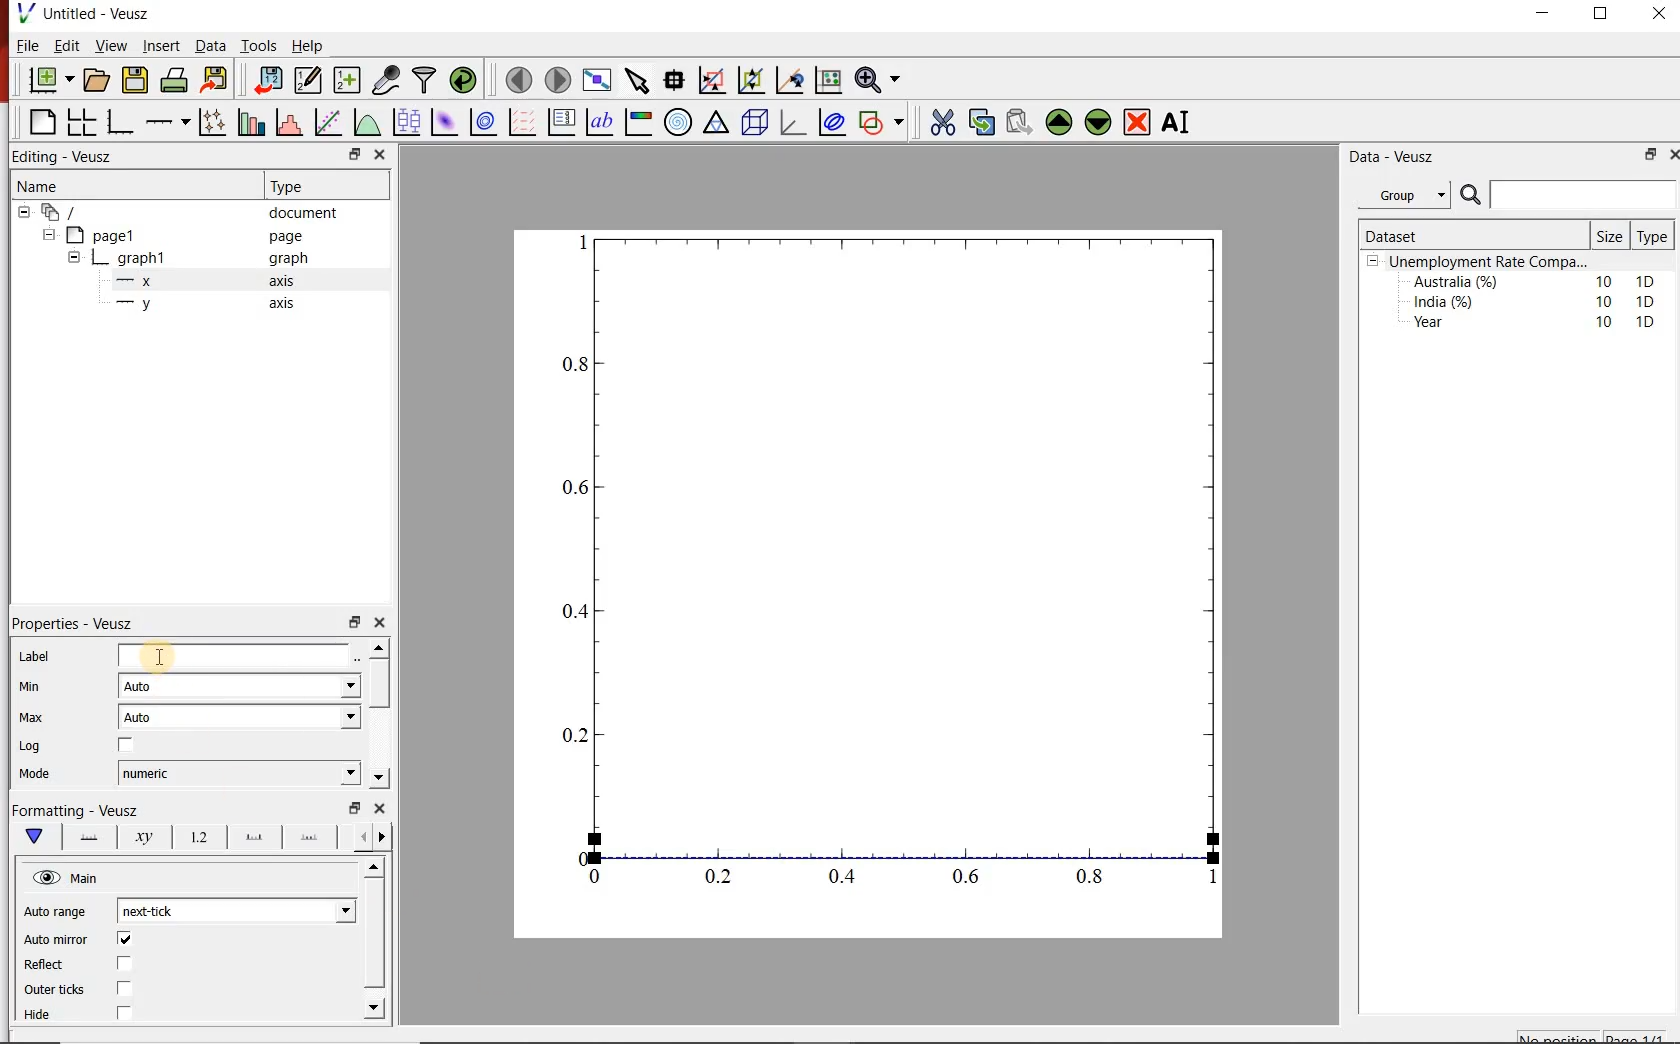  I want to click on Untitled - Veusz, so click(82, 12).